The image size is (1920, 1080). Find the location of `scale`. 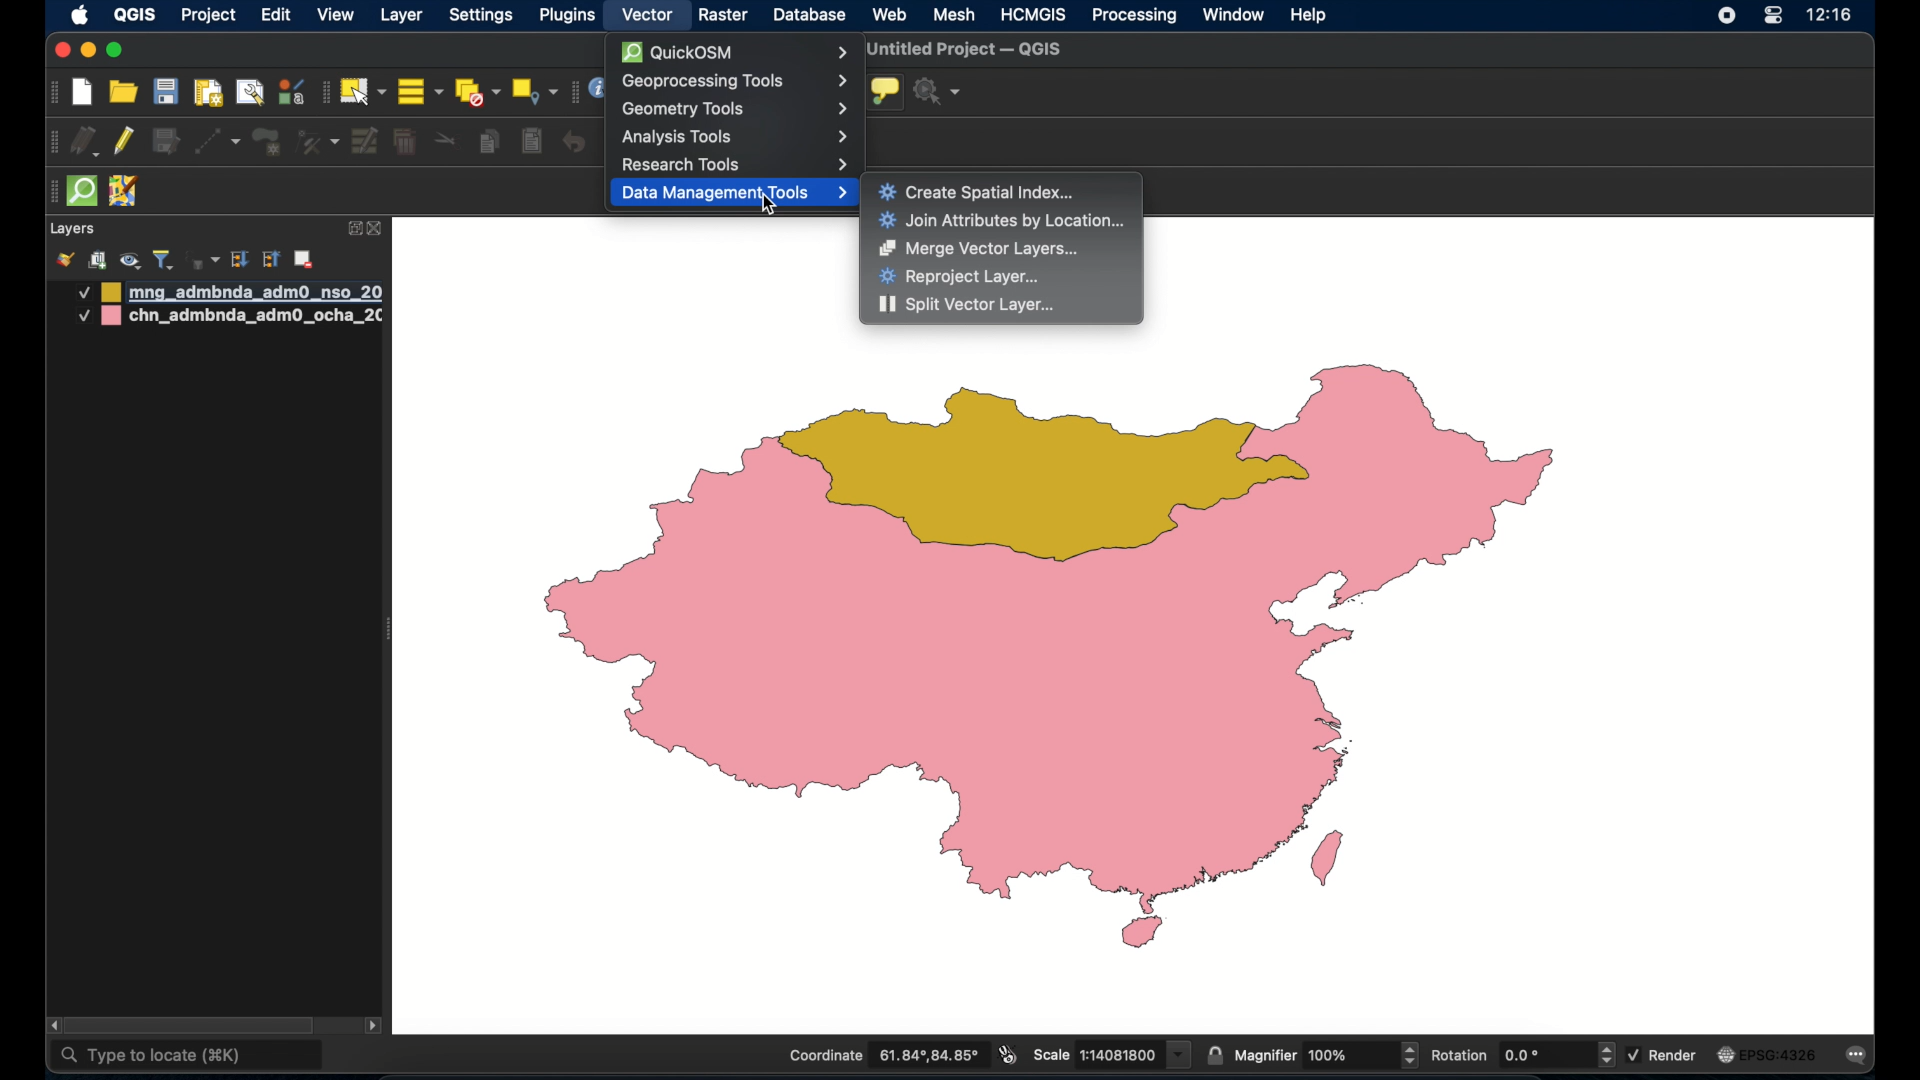

scale is located at coordinates (1110, 1053).